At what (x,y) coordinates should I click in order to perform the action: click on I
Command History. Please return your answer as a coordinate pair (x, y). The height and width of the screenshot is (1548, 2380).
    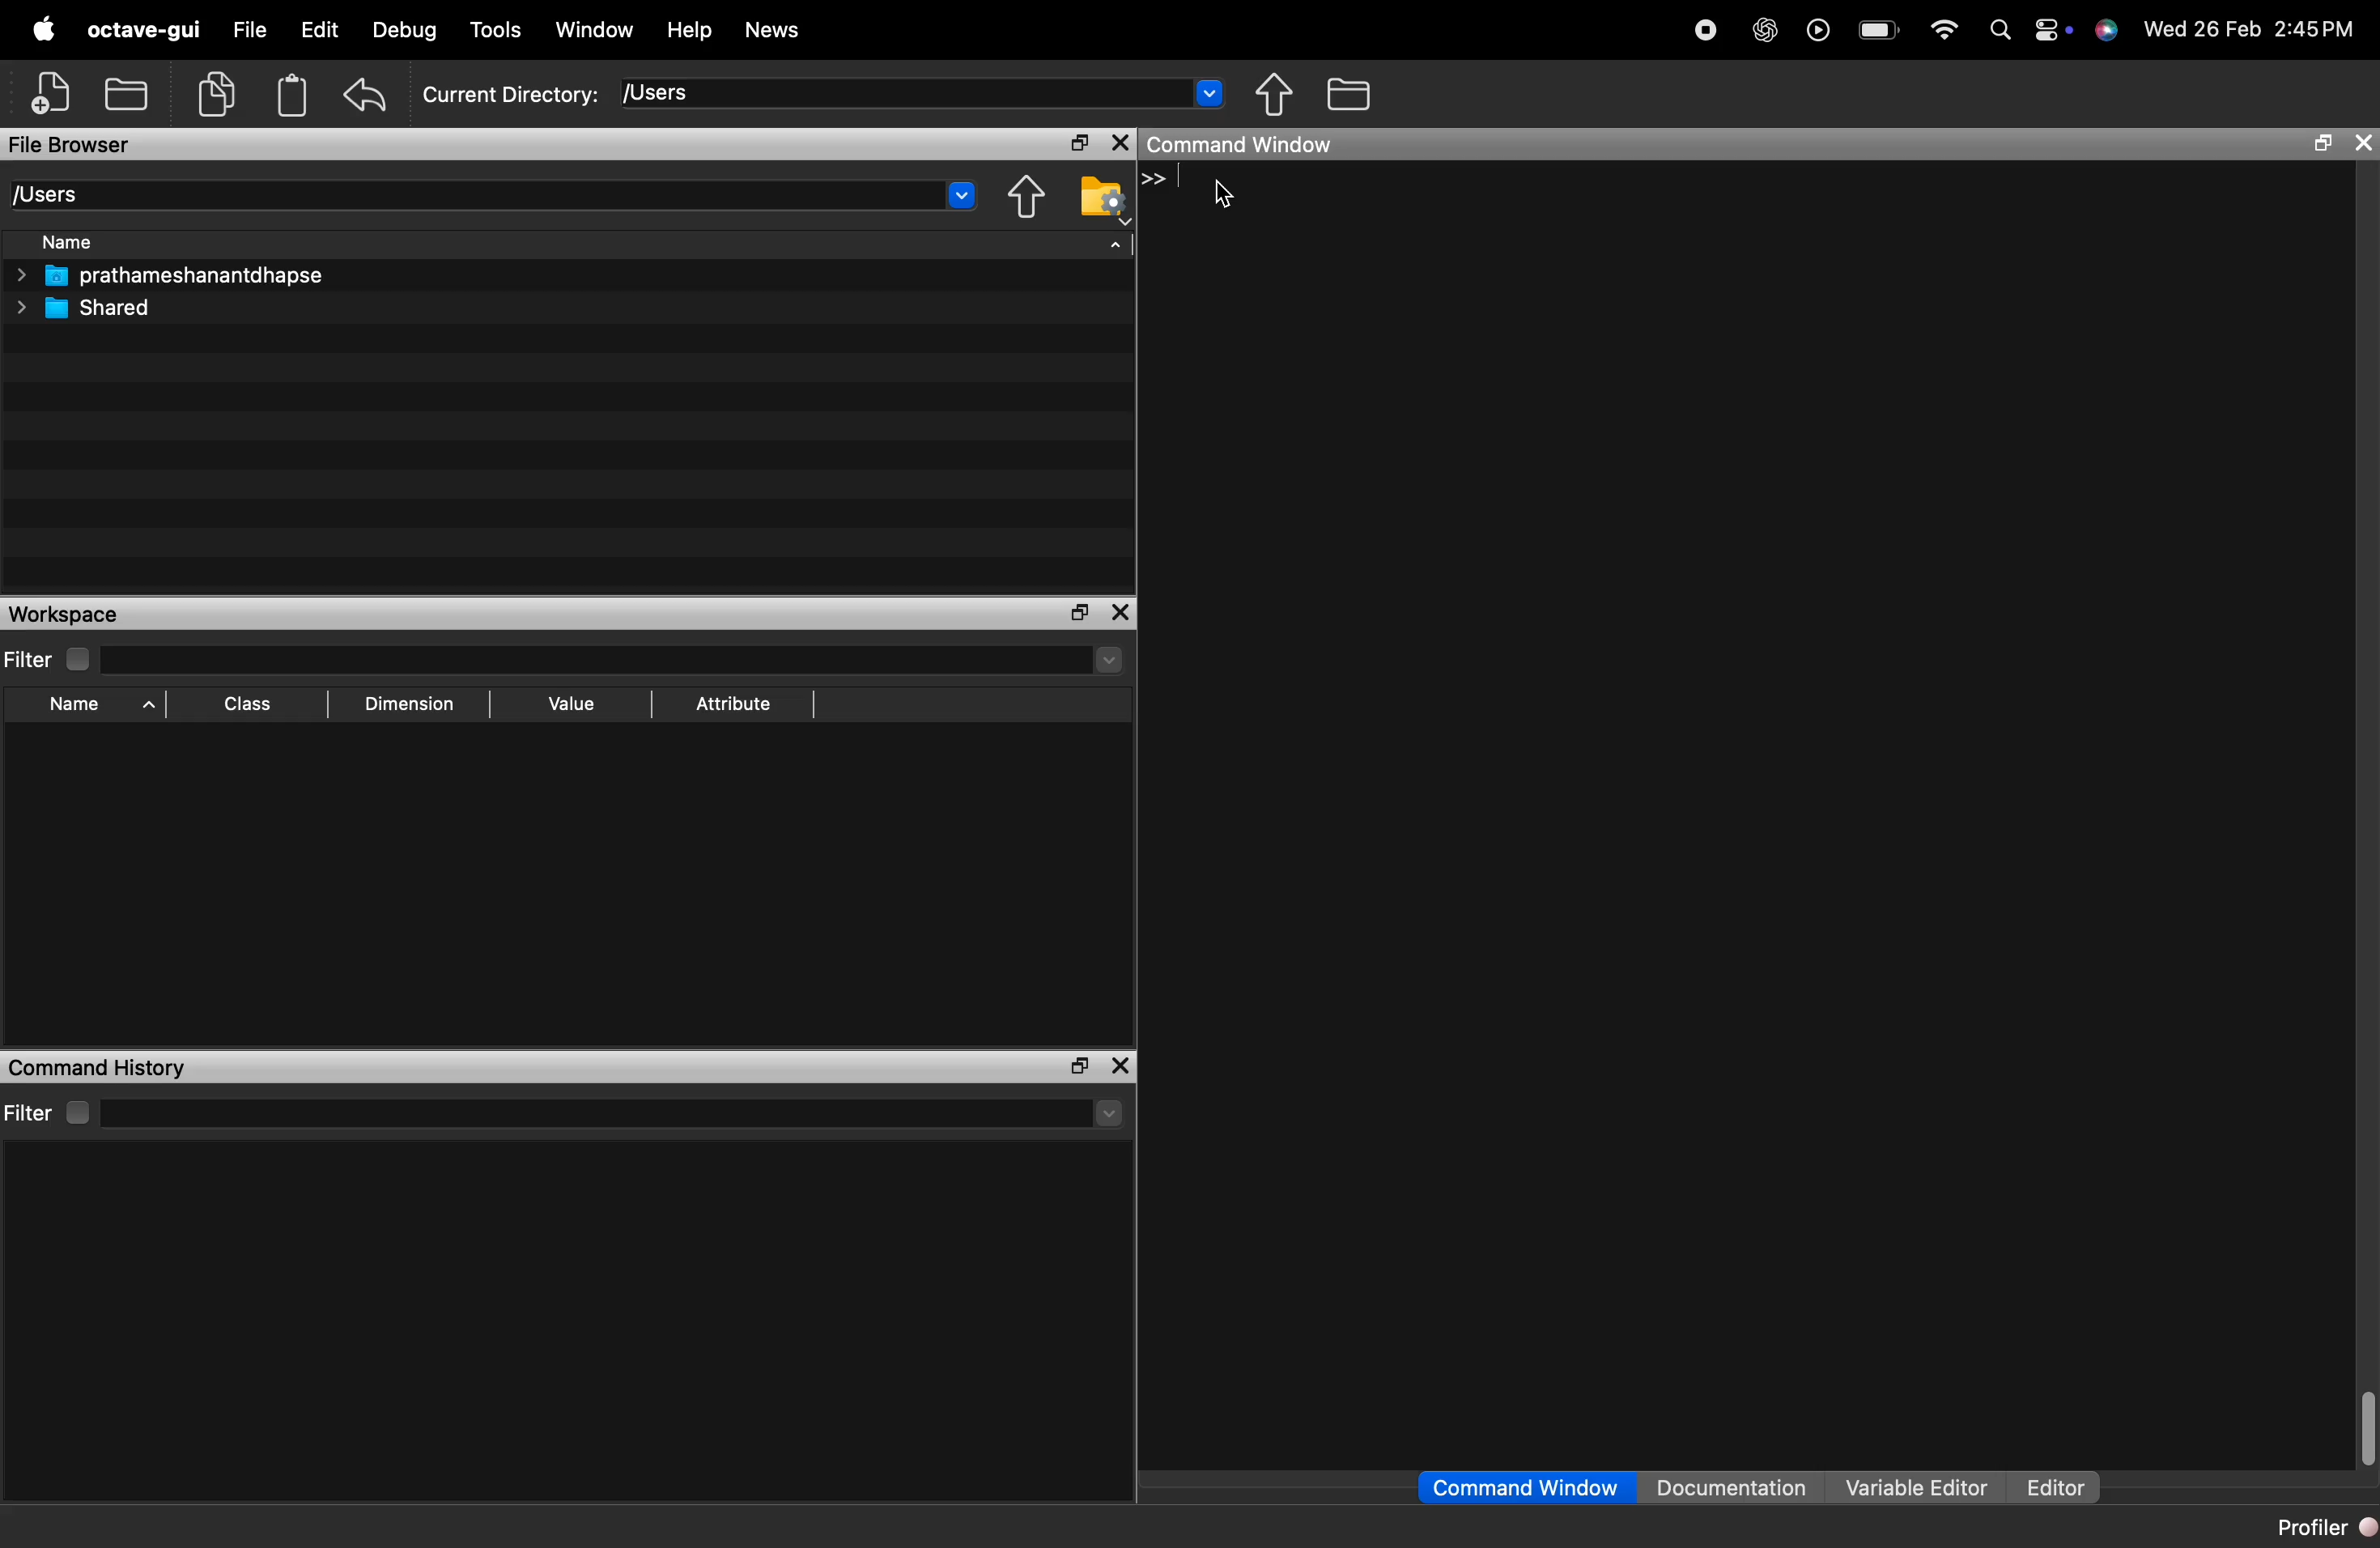
    Looking at the image, I should click on (110, 1063).